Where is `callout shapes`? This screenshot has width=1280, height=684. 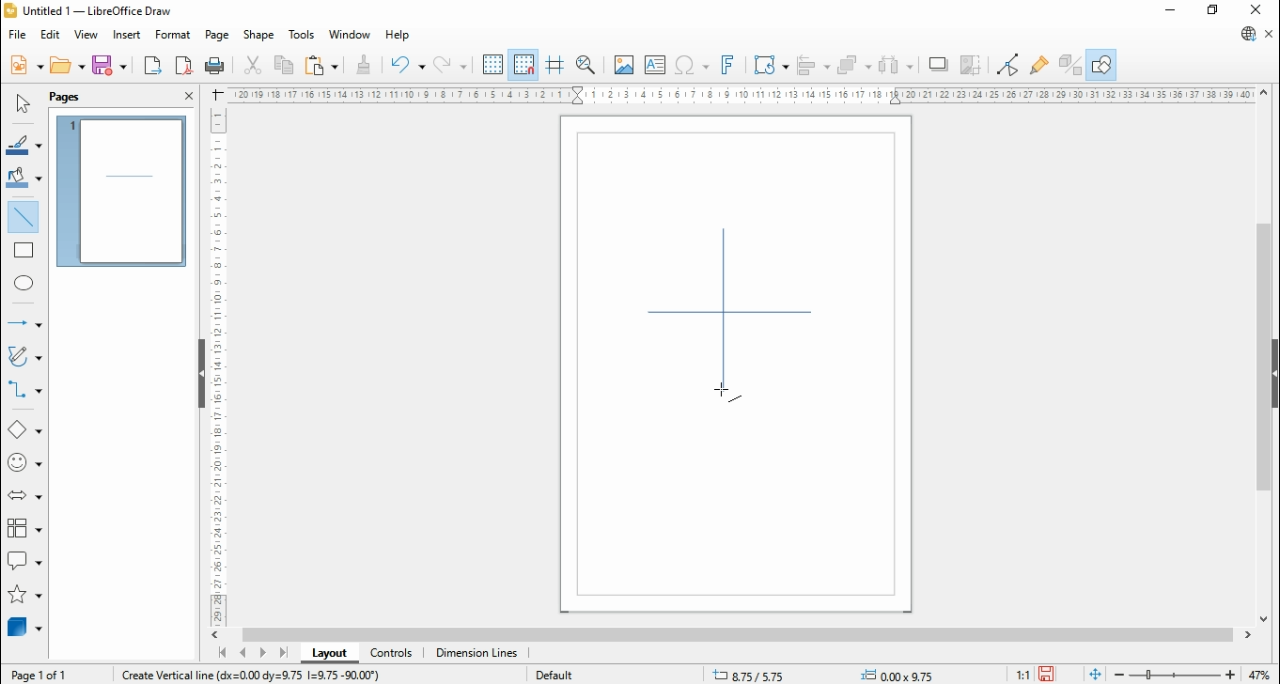
callout shapes is located at coordinates (25, 560).